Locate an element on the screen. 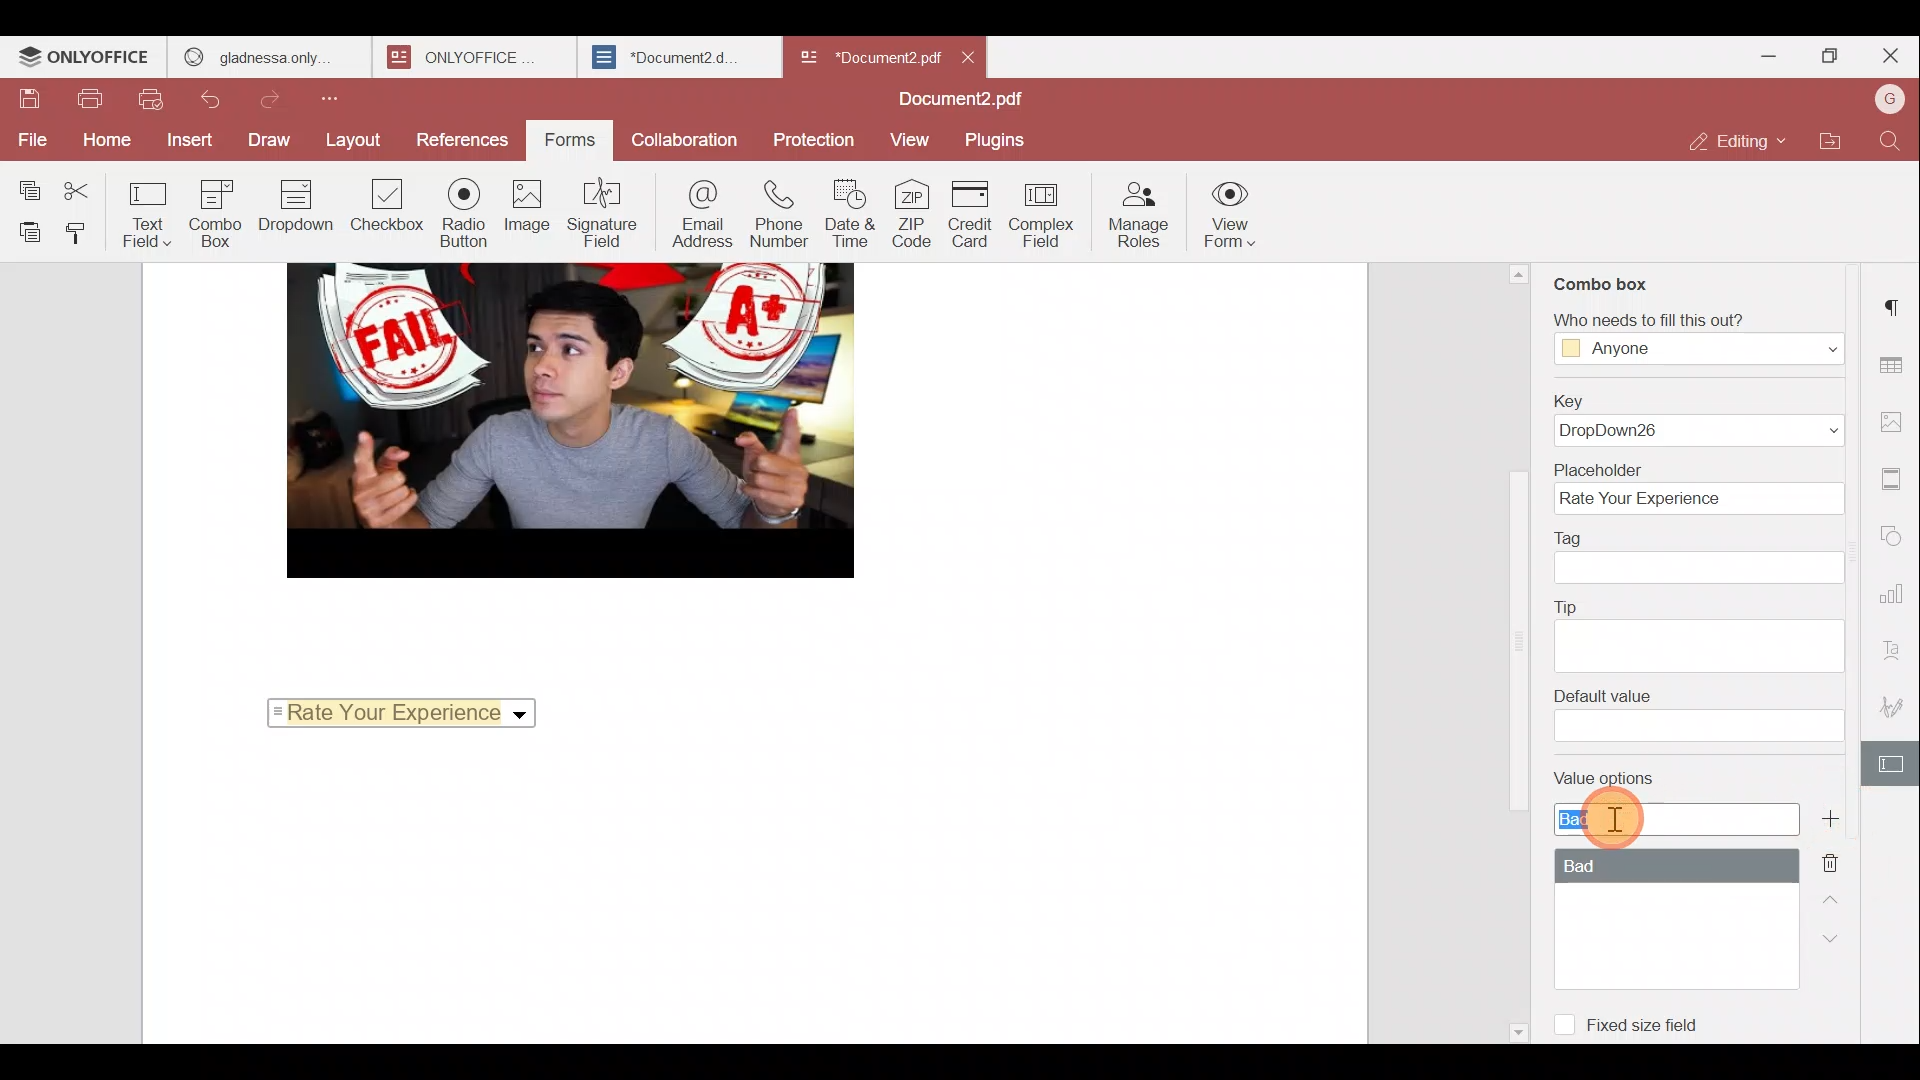 Image resolution: width=1920 pixels, height=1080 pixels. Home is located at coordinates (101, 142).